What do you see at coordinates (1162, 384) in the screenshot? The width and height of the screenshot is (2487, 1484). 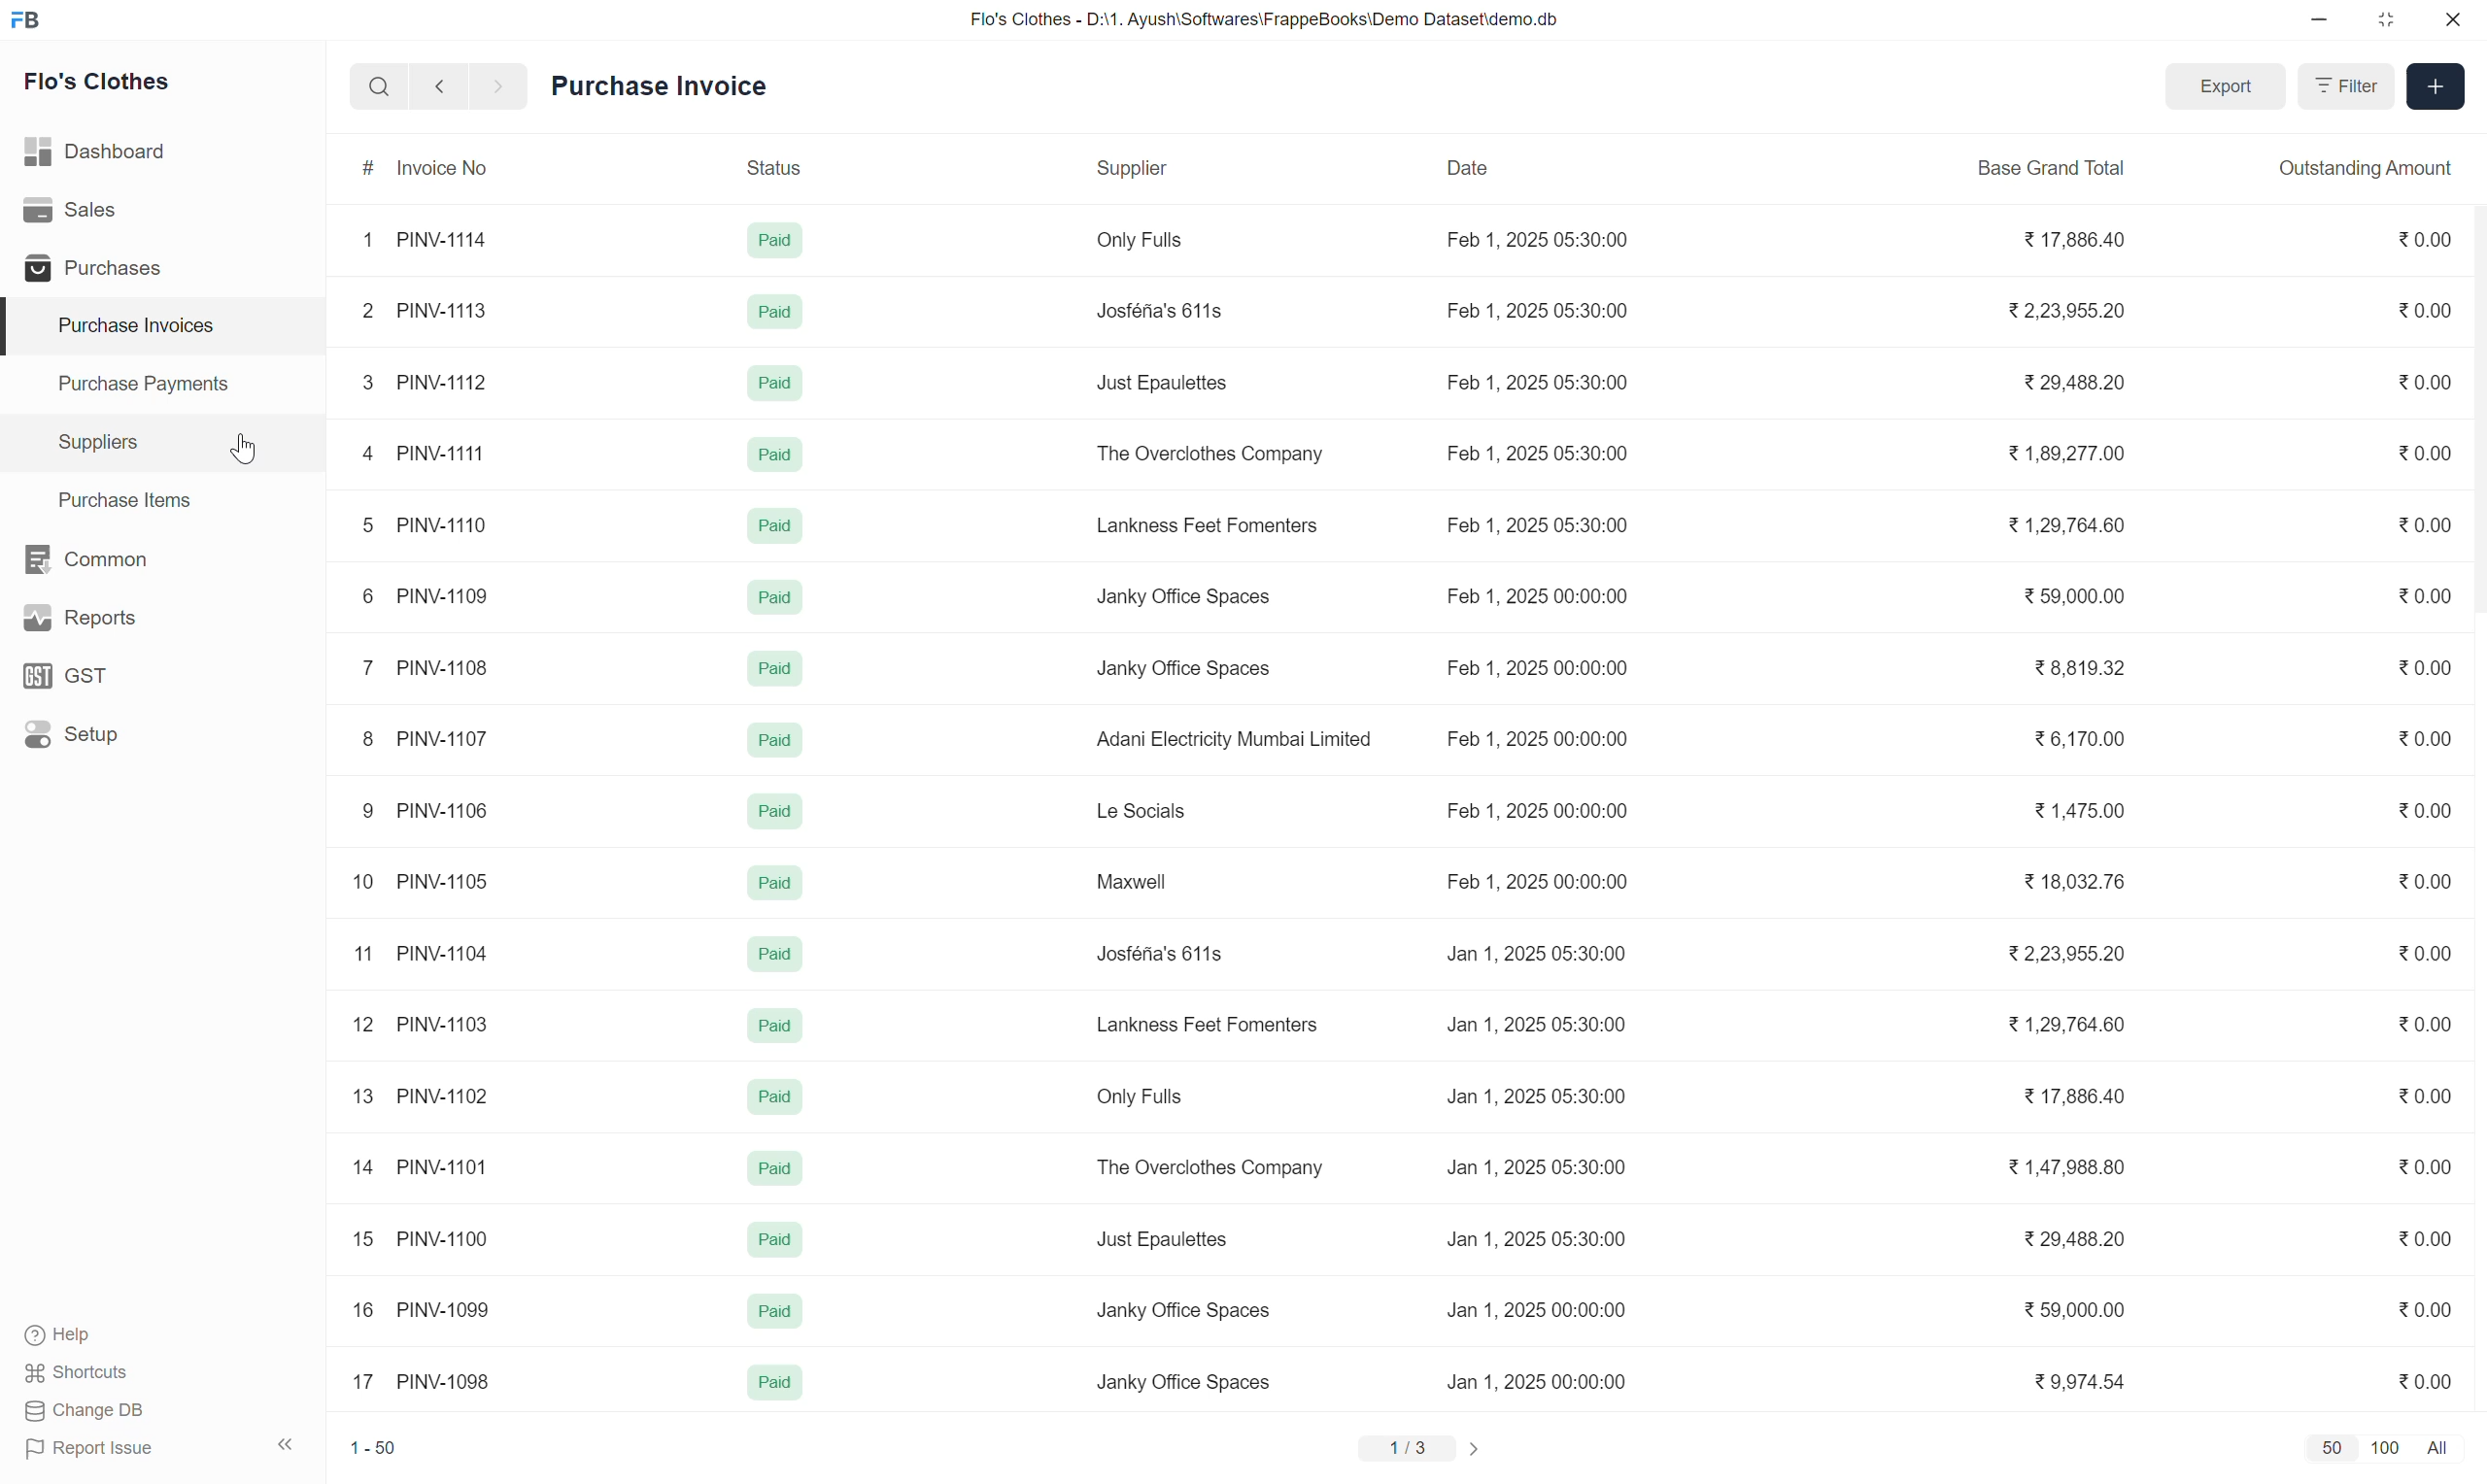 I see `Just Epaulettes` at bounding box center [1162, 384].